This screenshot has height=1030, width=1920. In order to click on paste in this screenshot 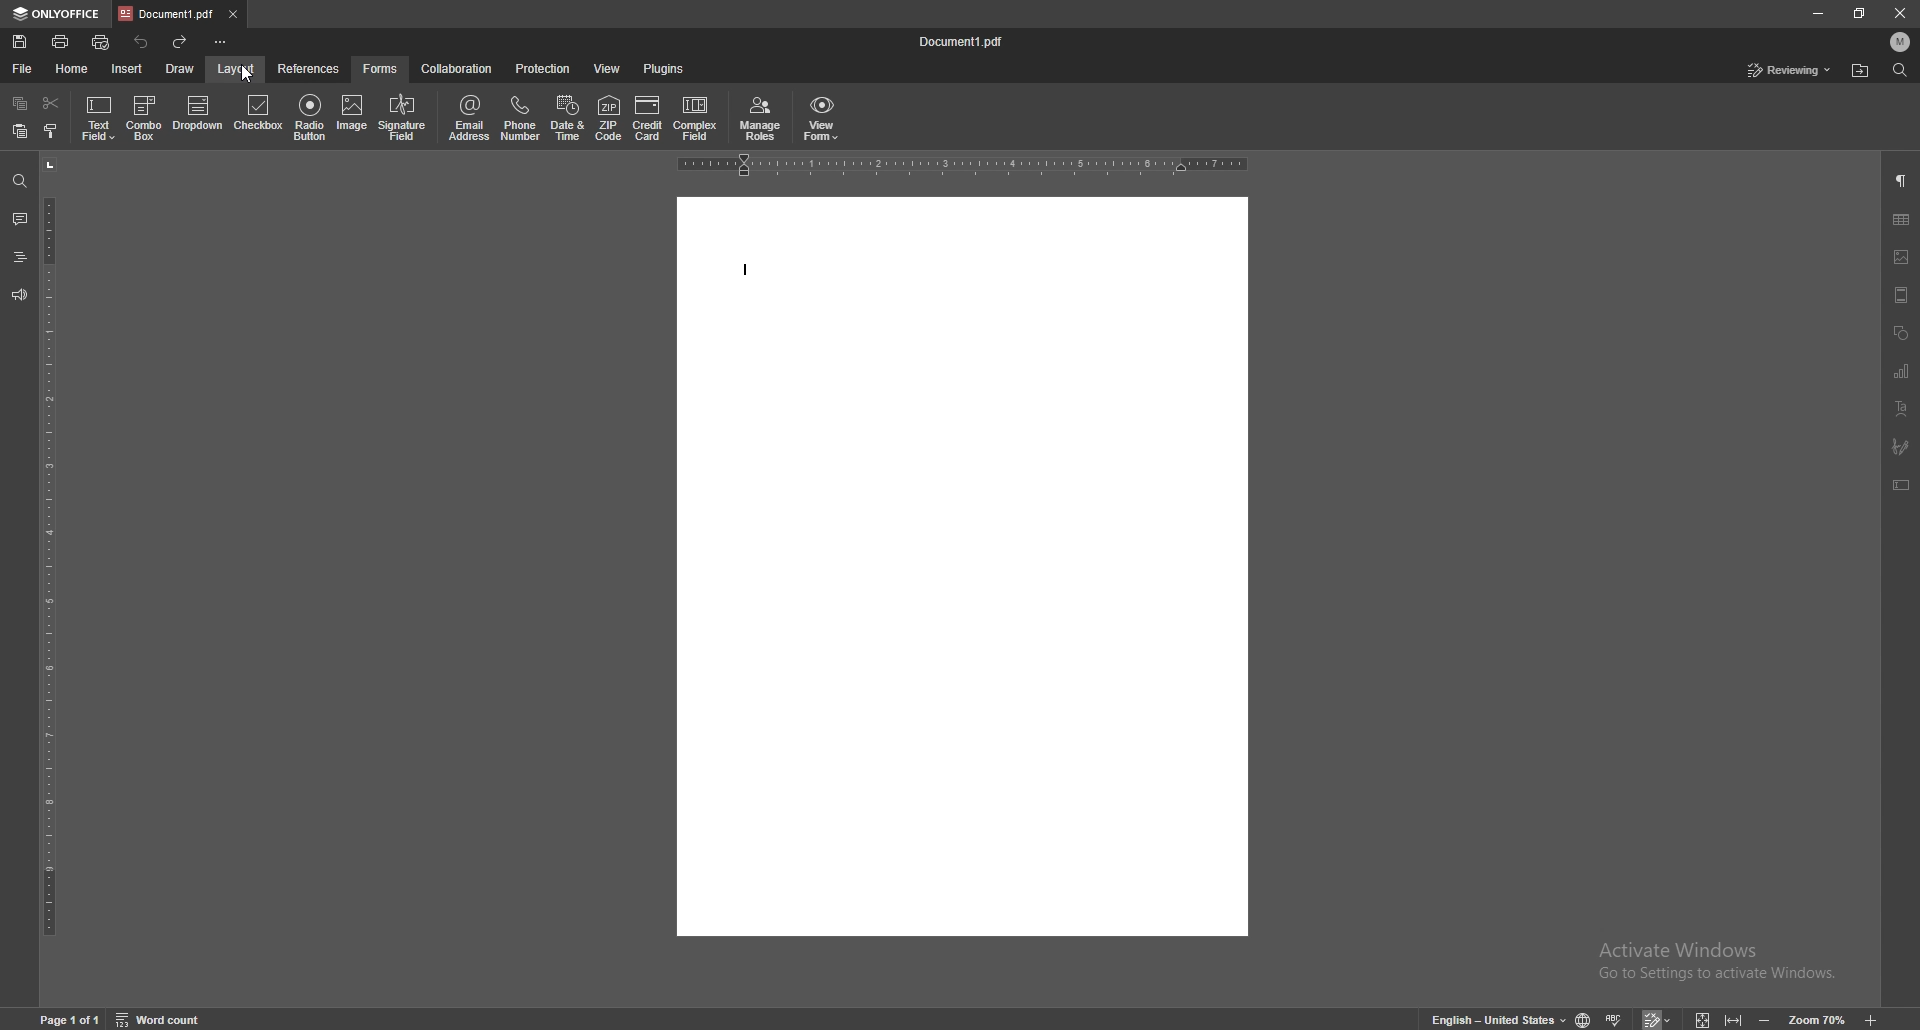, I will do `click(22, 131)`.